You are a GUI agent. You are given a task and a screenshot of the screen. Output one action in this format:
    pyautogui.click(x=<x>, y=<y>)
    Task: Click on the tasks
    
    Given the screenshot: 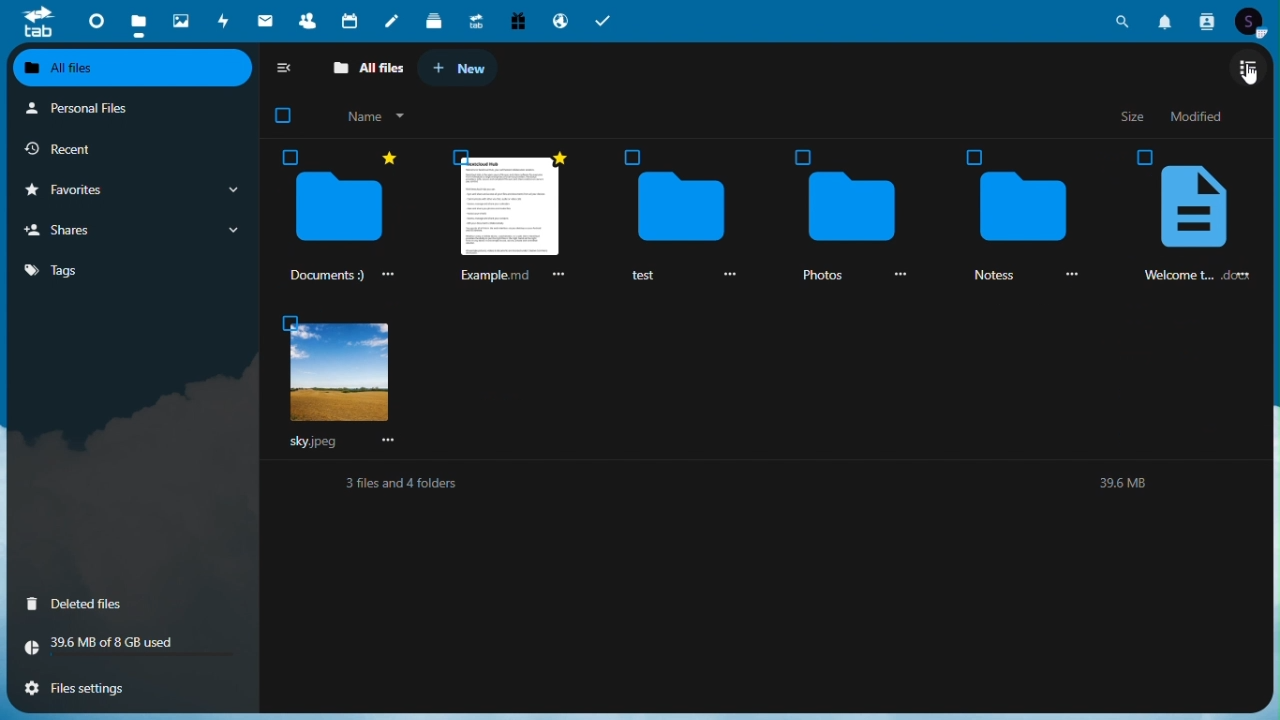 What is the action you would take?
    pyautogui.click(x=603, y=21)
    